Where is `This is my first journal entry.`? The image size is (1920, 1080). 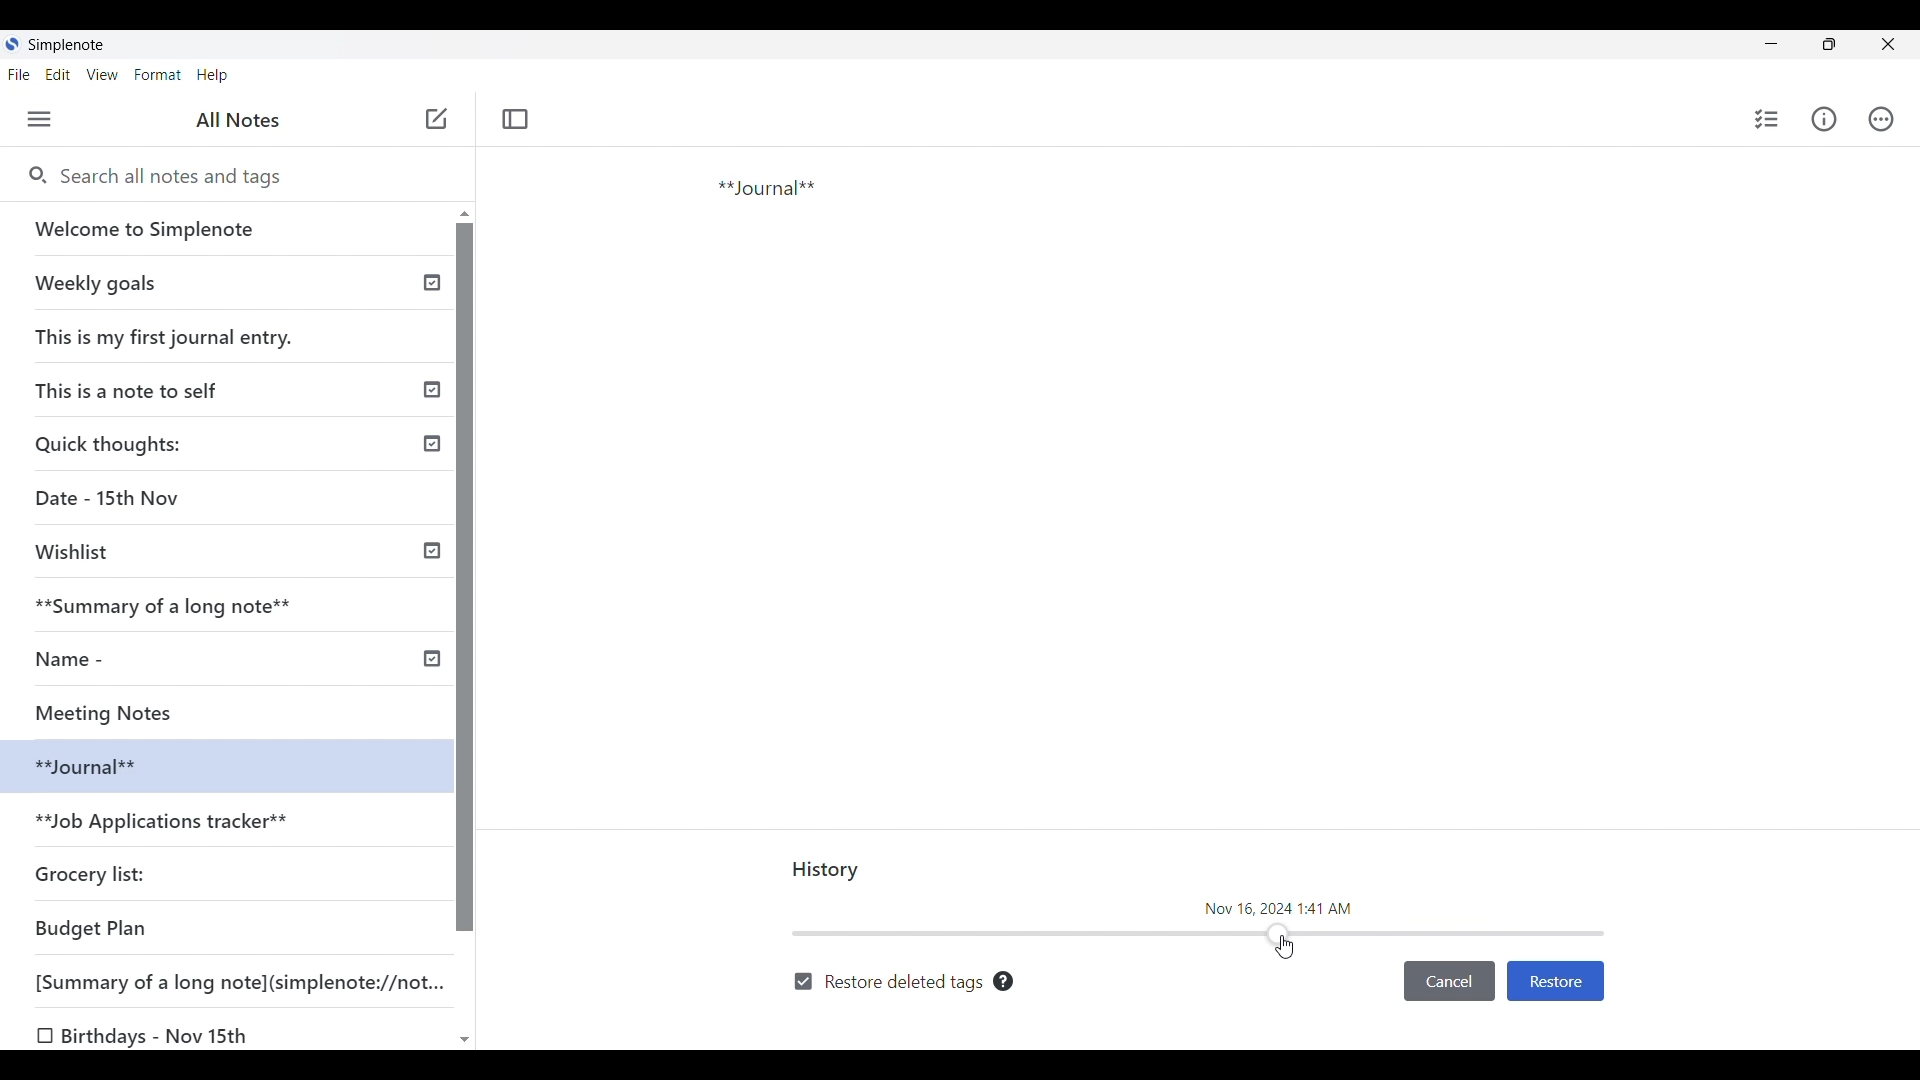
This is my first journal entry. is located at coordinates (166, 336).